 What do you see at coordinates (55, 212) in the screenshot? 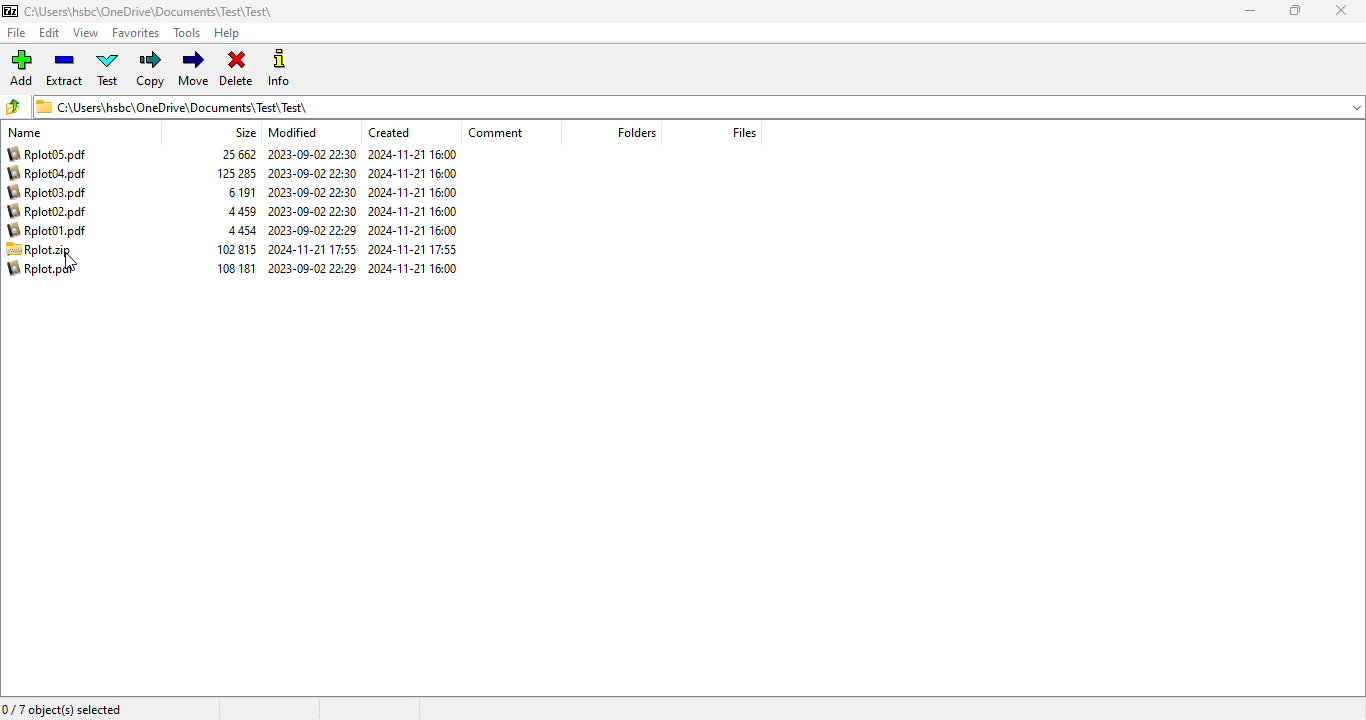
I see `Rplot02.pdf` at bounding box center [55, 212].